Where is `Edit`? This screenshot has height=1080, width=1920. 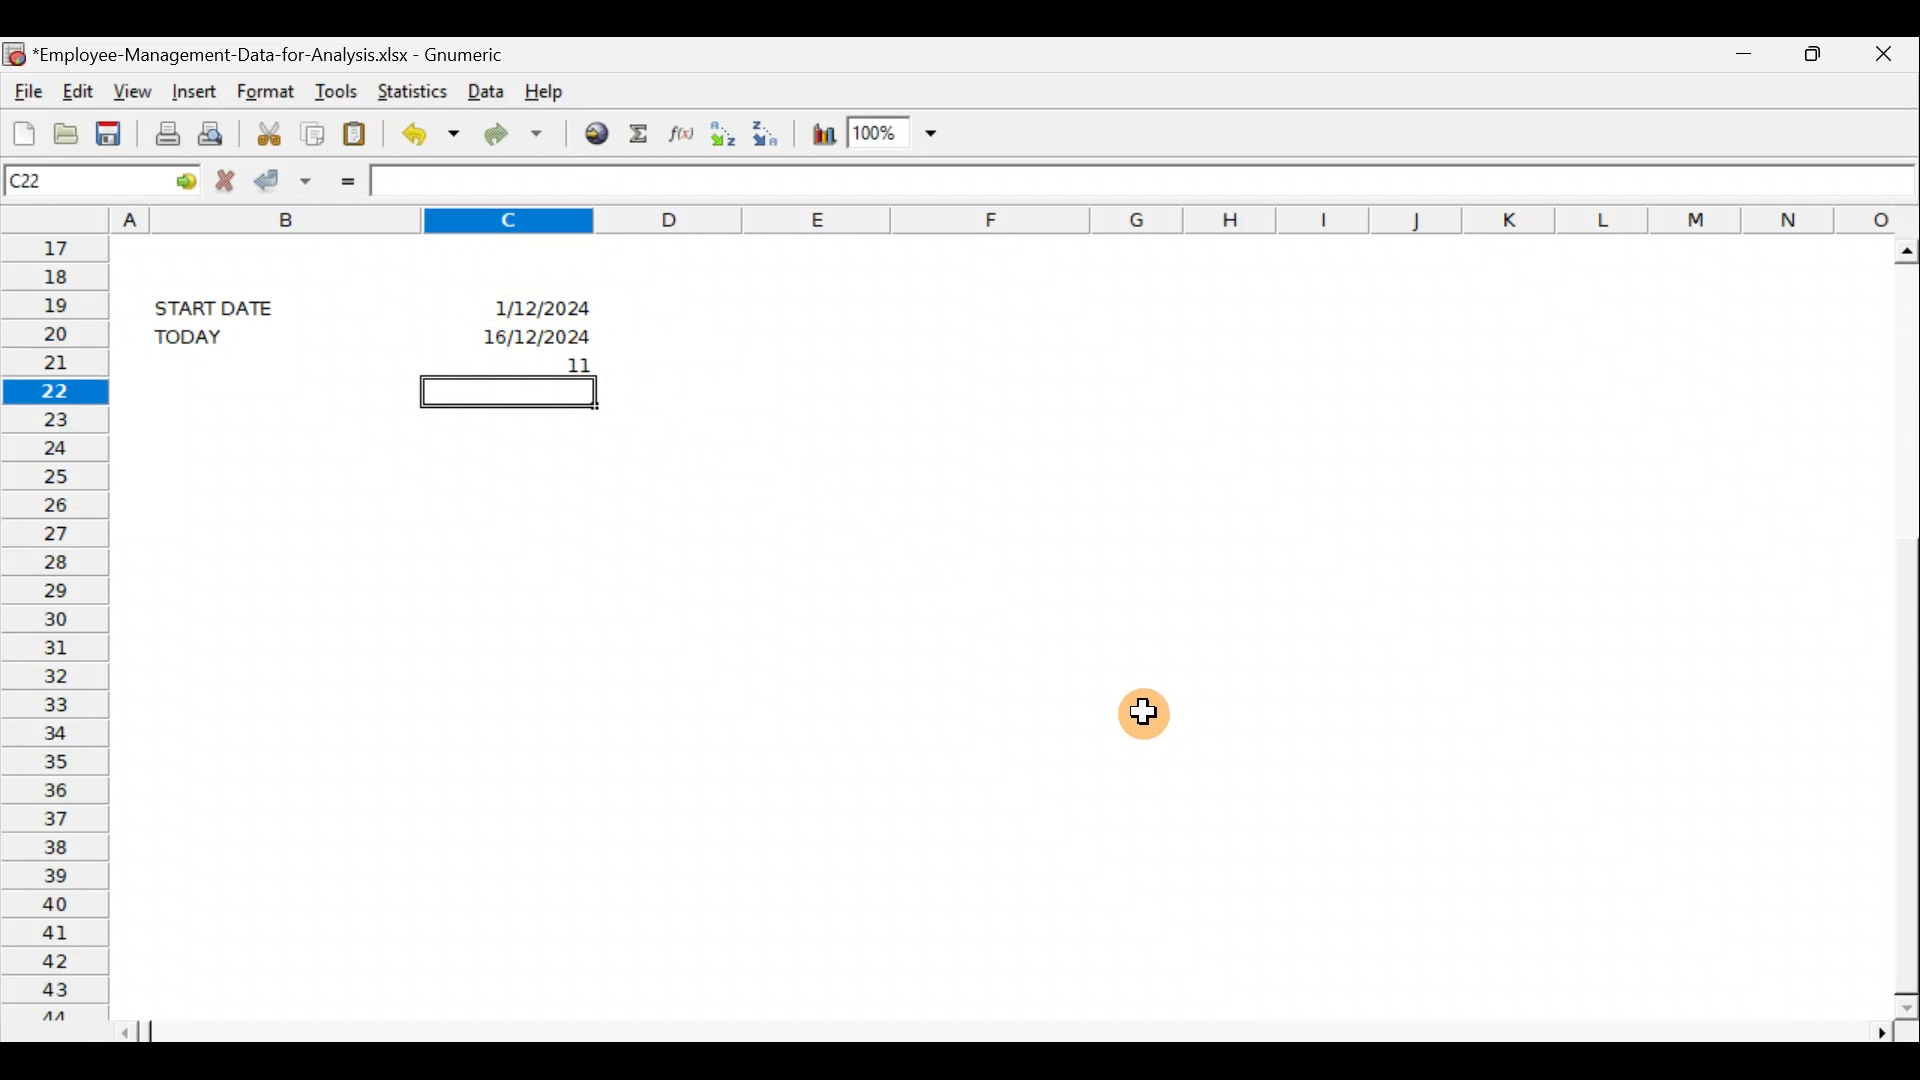 Edit is located at coordinates (80, 91).